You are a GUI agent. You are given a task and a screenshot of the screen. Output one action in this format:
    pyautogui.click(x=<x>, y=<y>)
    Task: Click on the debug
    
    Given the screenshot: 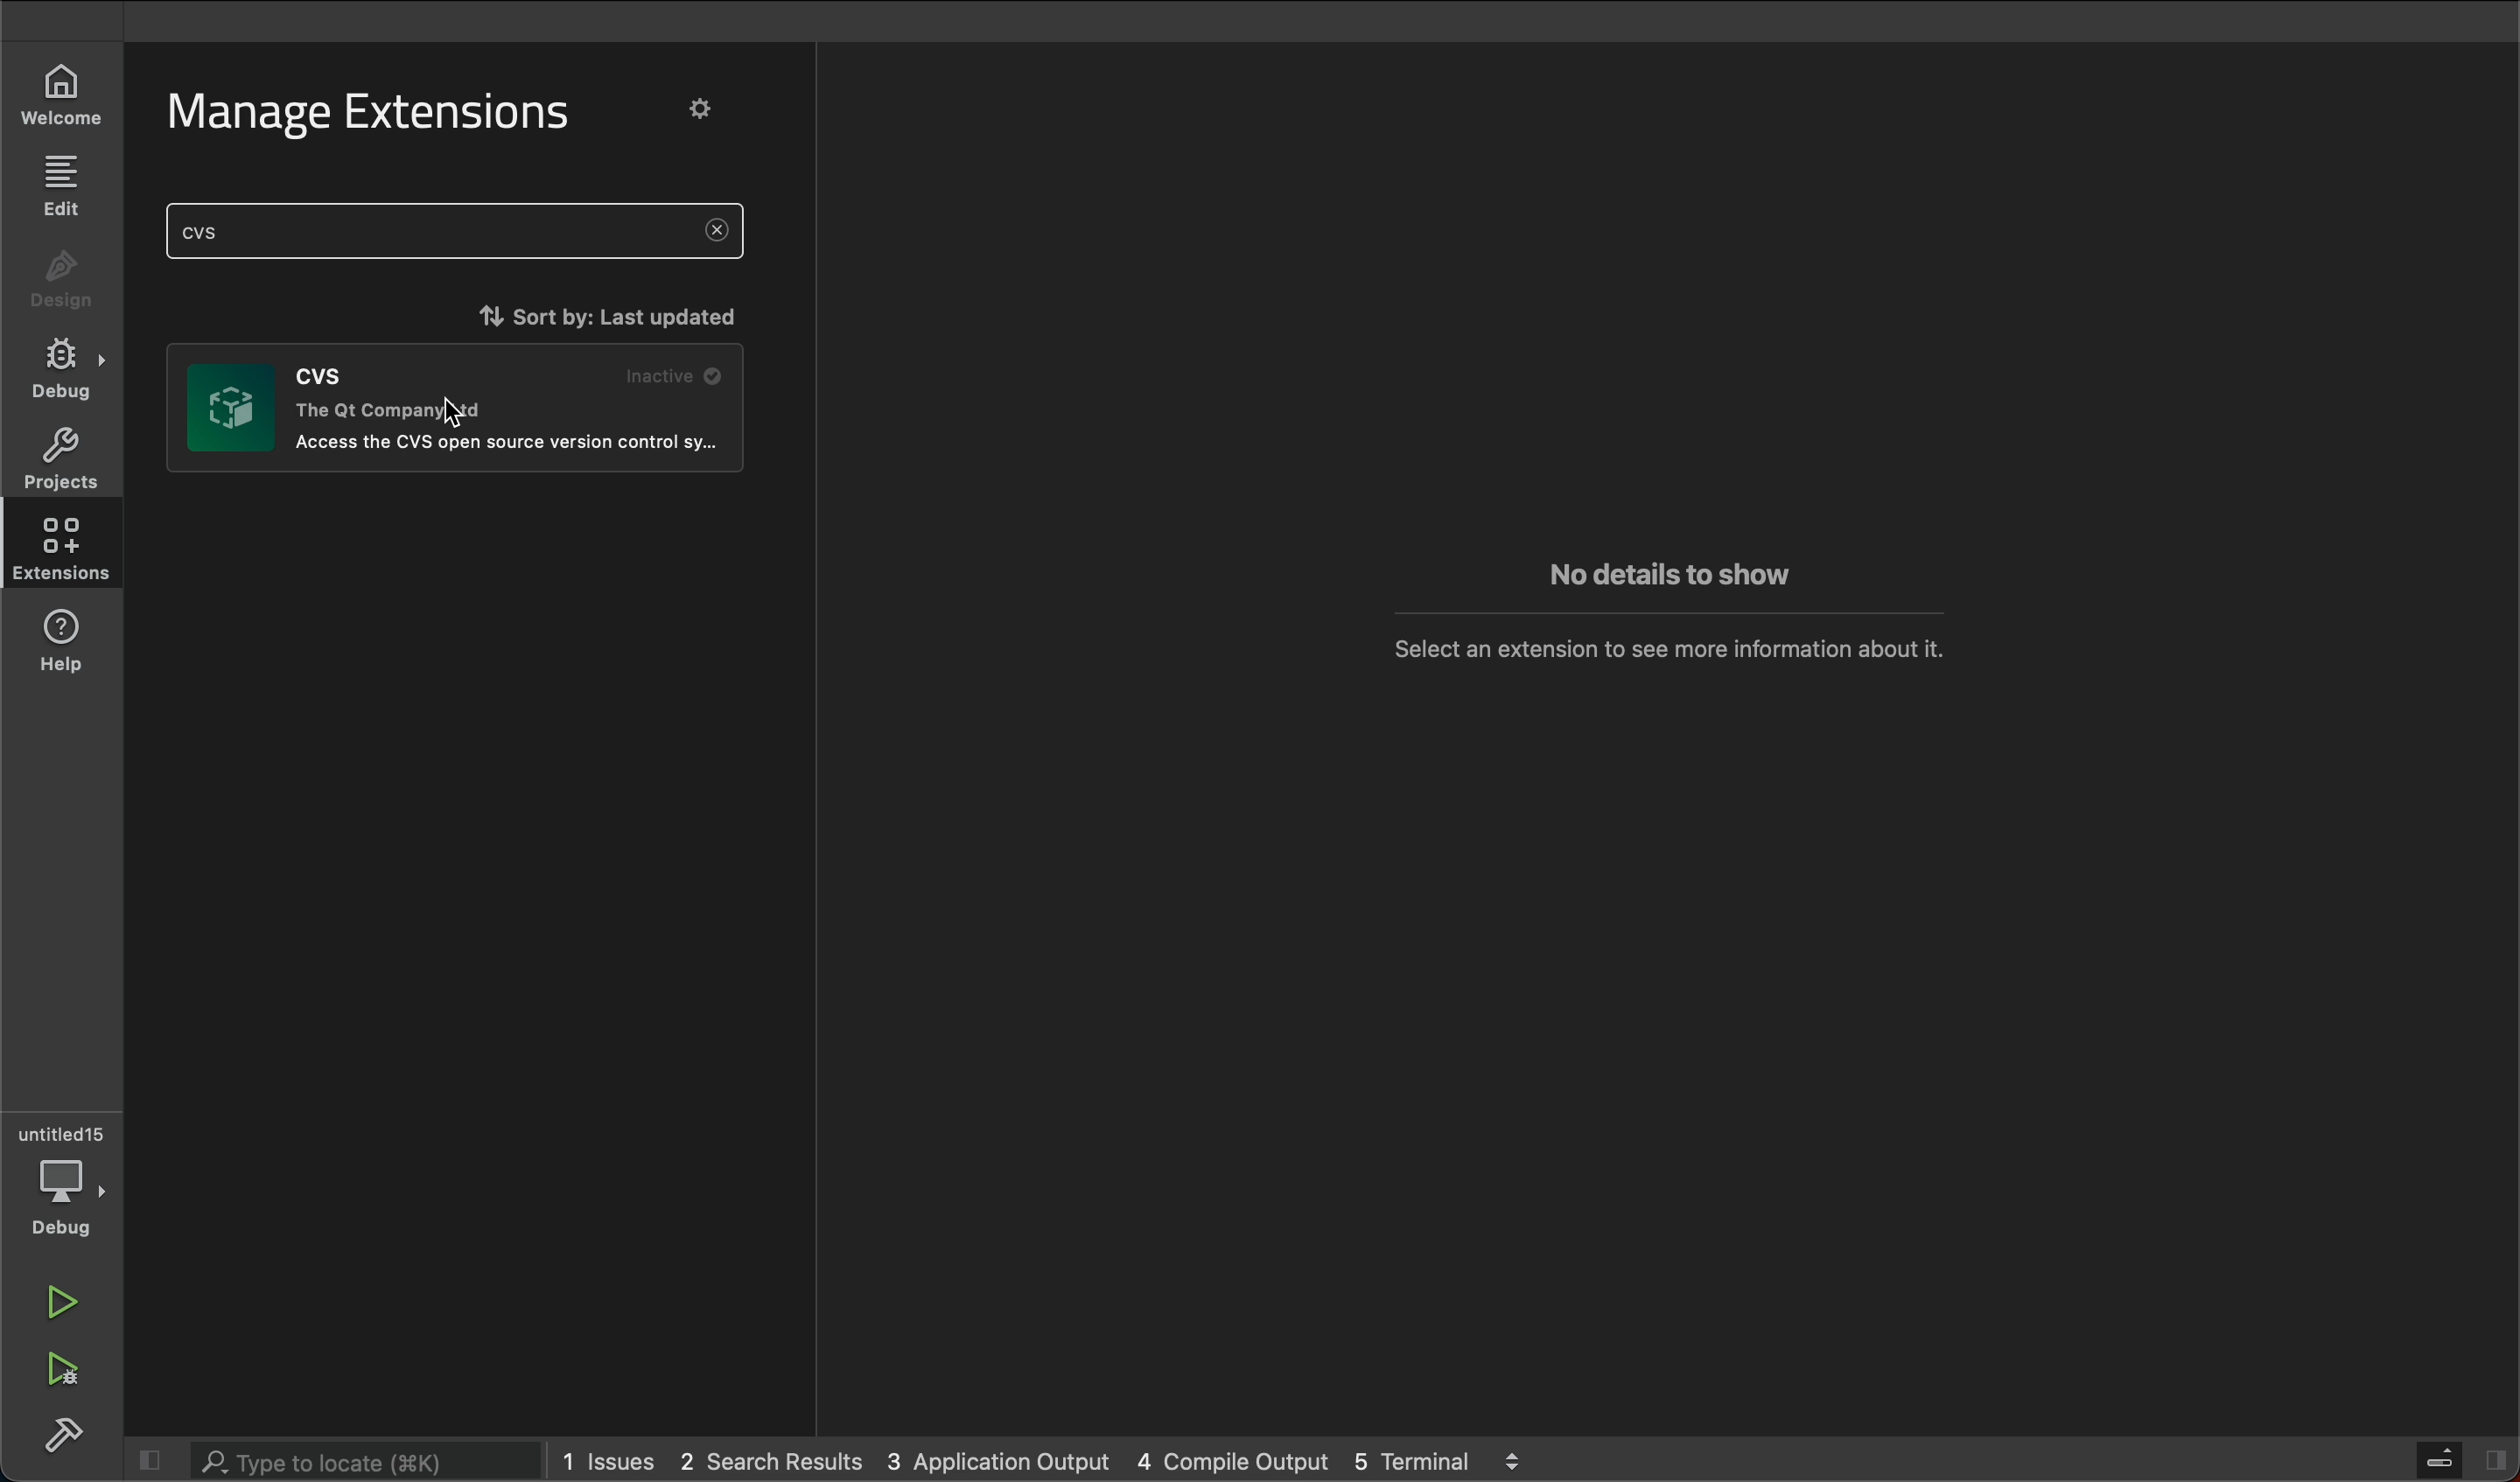 What is the action you would take?
    pyautogui.click(x=67, y=368)
    